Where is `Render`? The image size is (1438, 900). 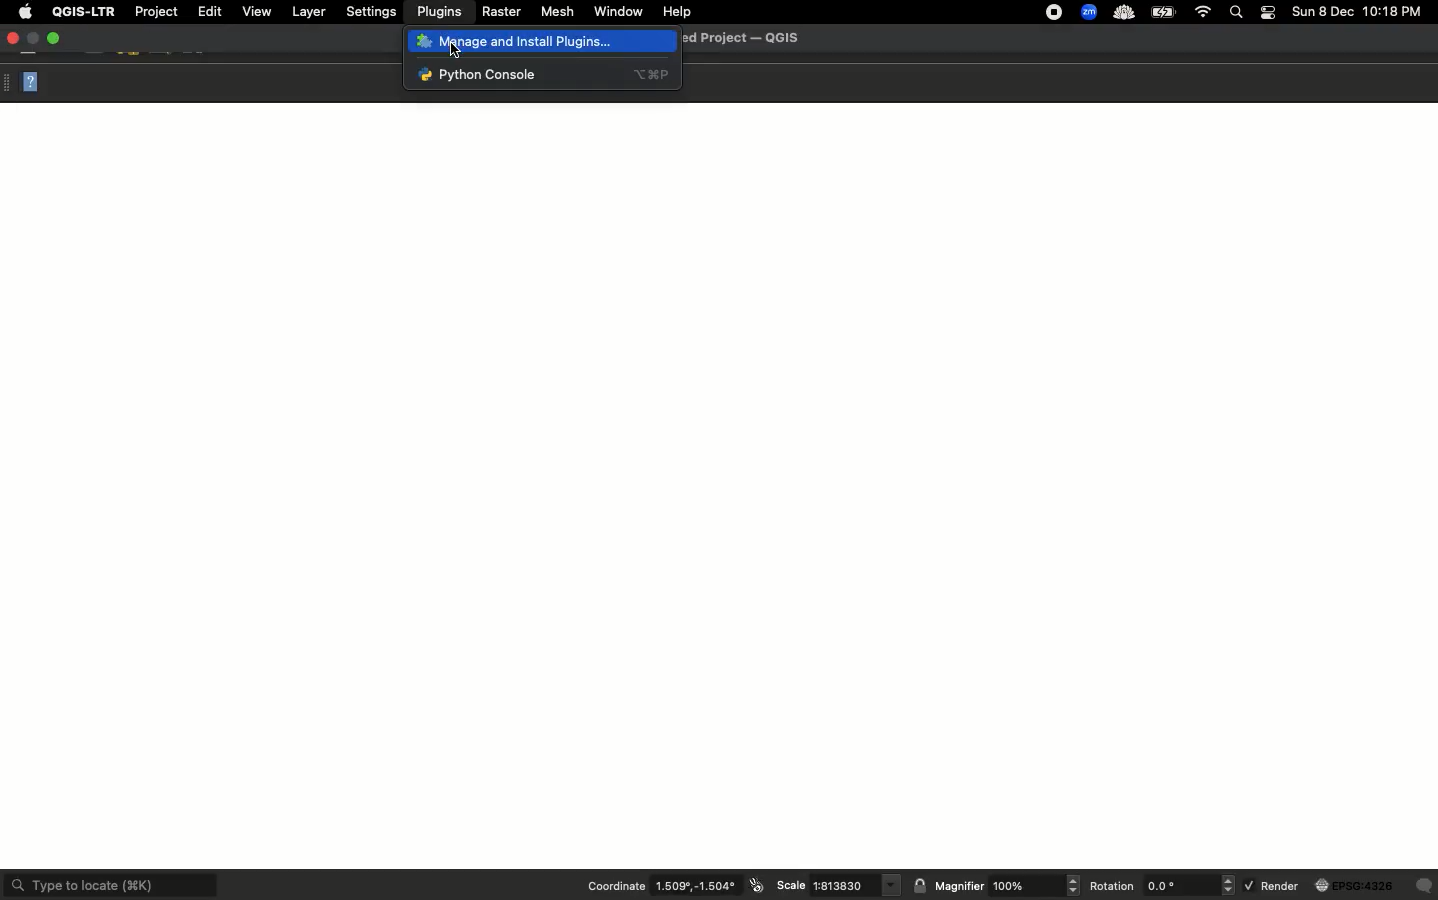
Render is located at coordinates (1340, 888).